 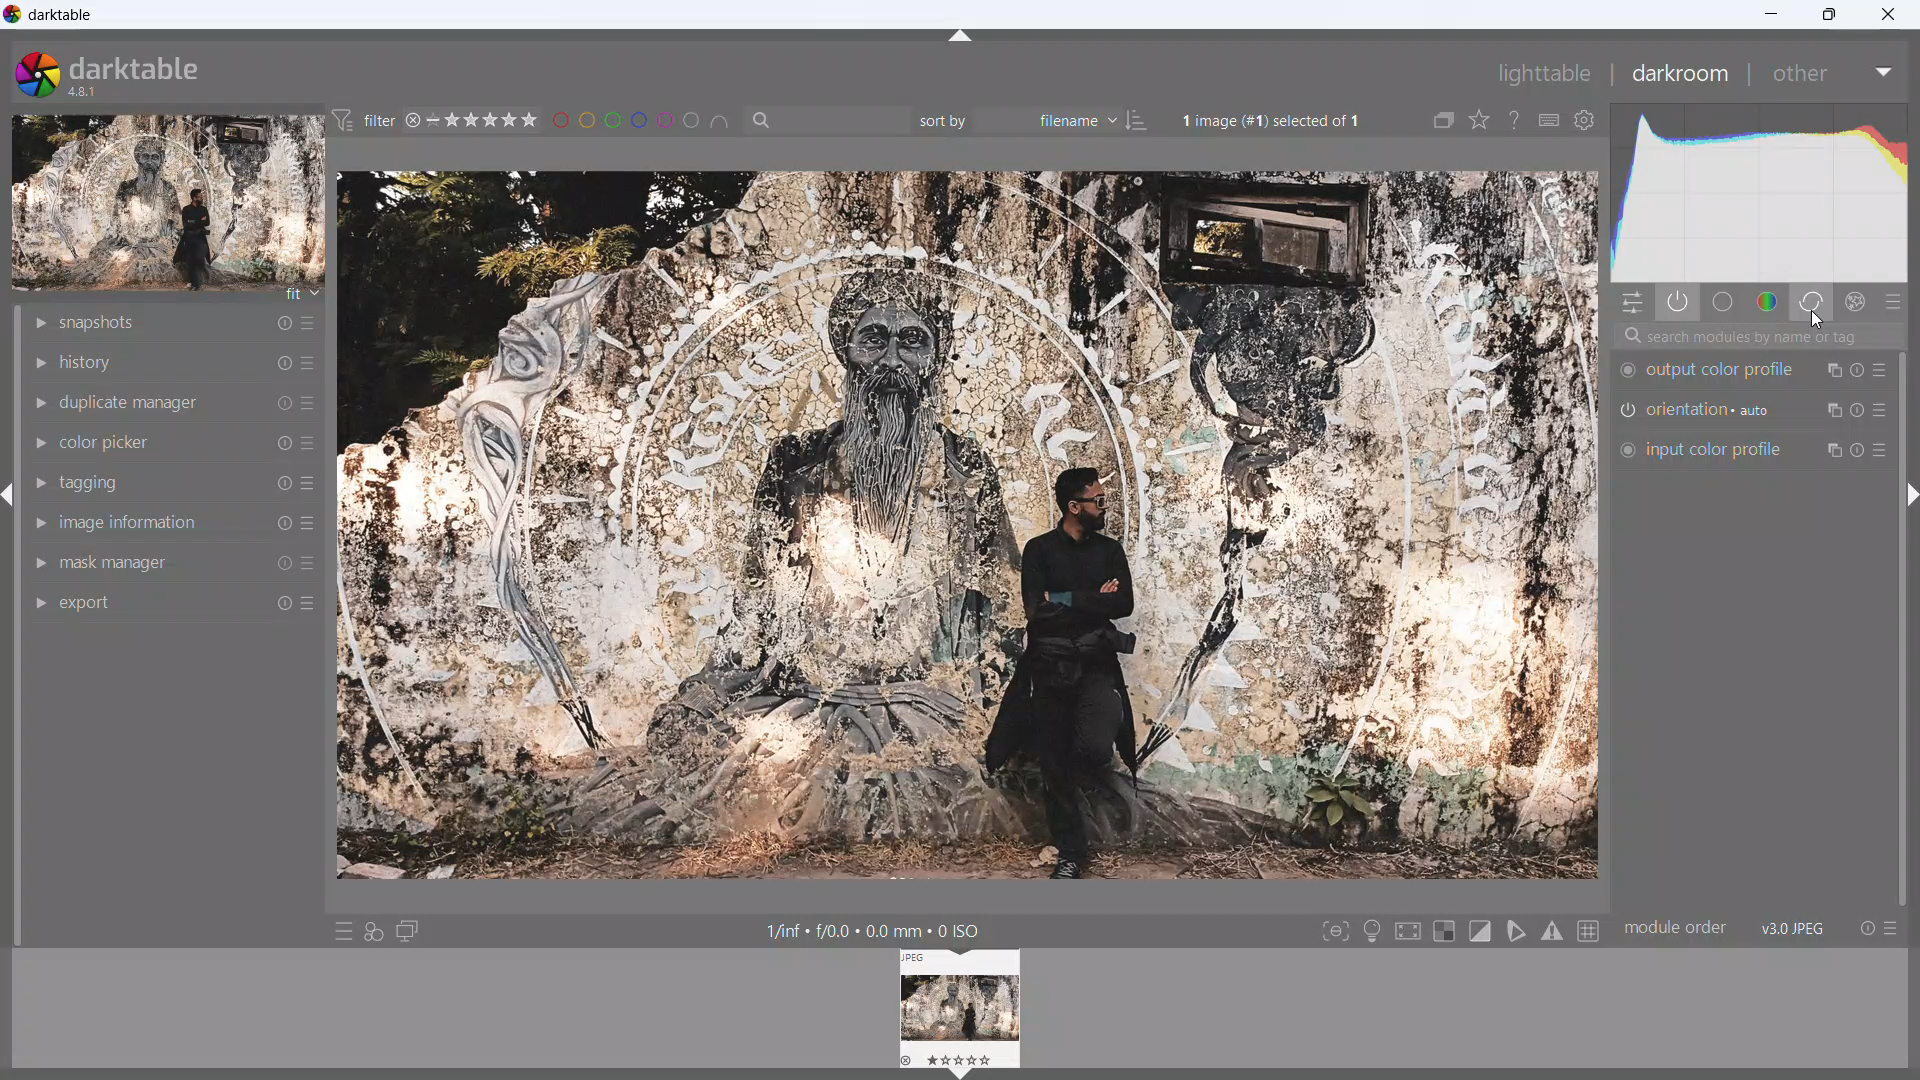 What do you see at coordinates (1629, 409) in the screenshot?
I see `switch on/off` at bounding box center [1629, 409].